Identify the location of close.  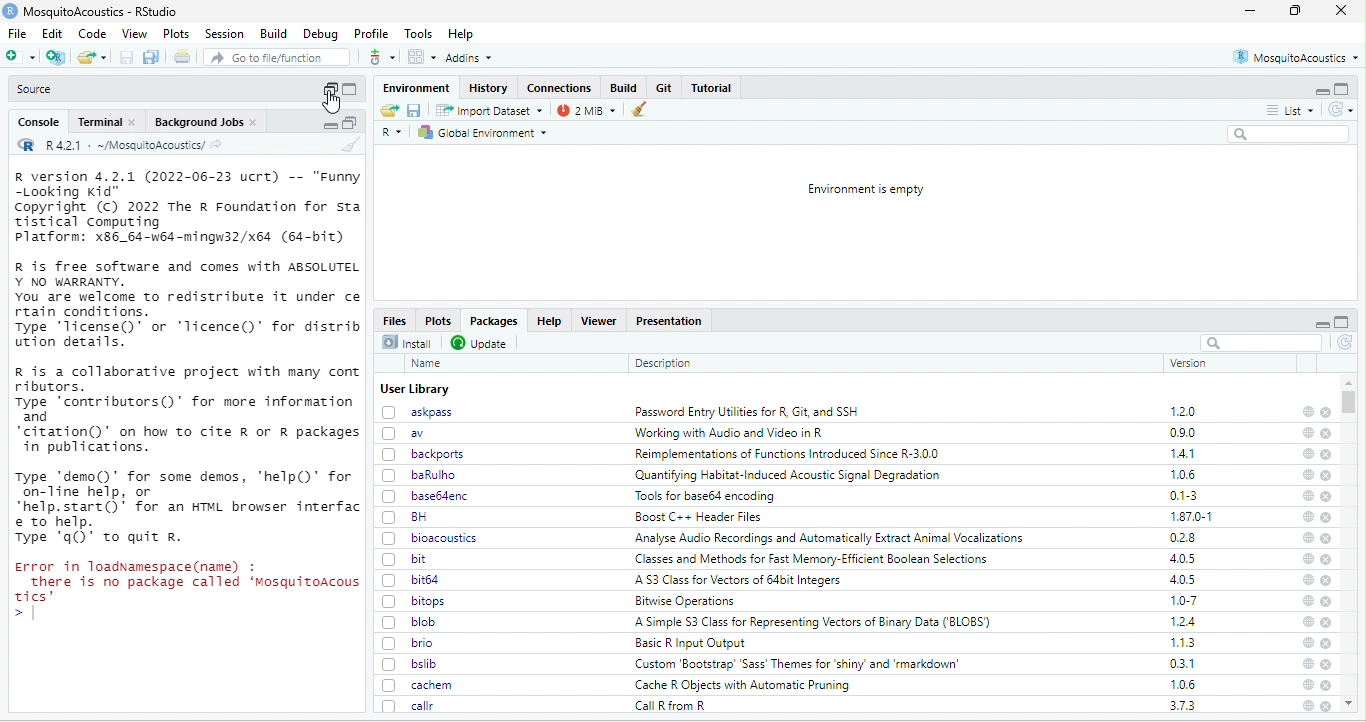
(1327, 455).